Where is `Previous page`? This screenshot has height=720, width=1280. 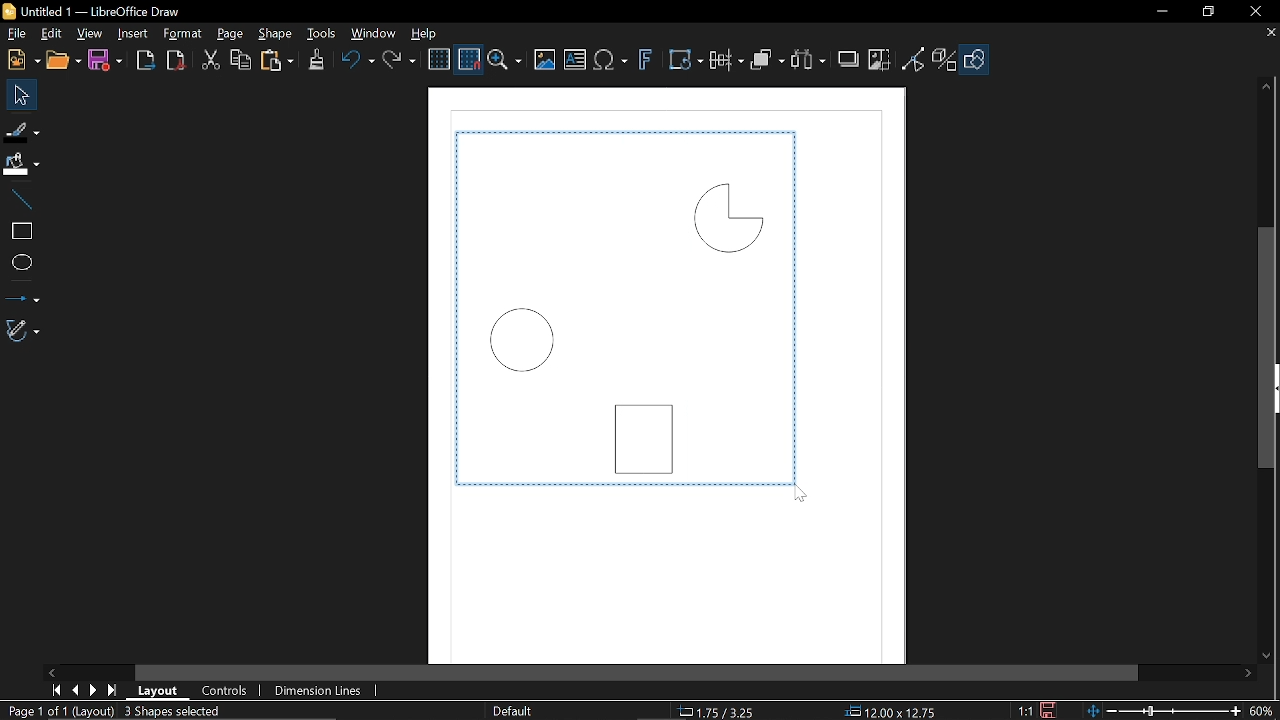
Previous page is located at coordinates (75, 690).